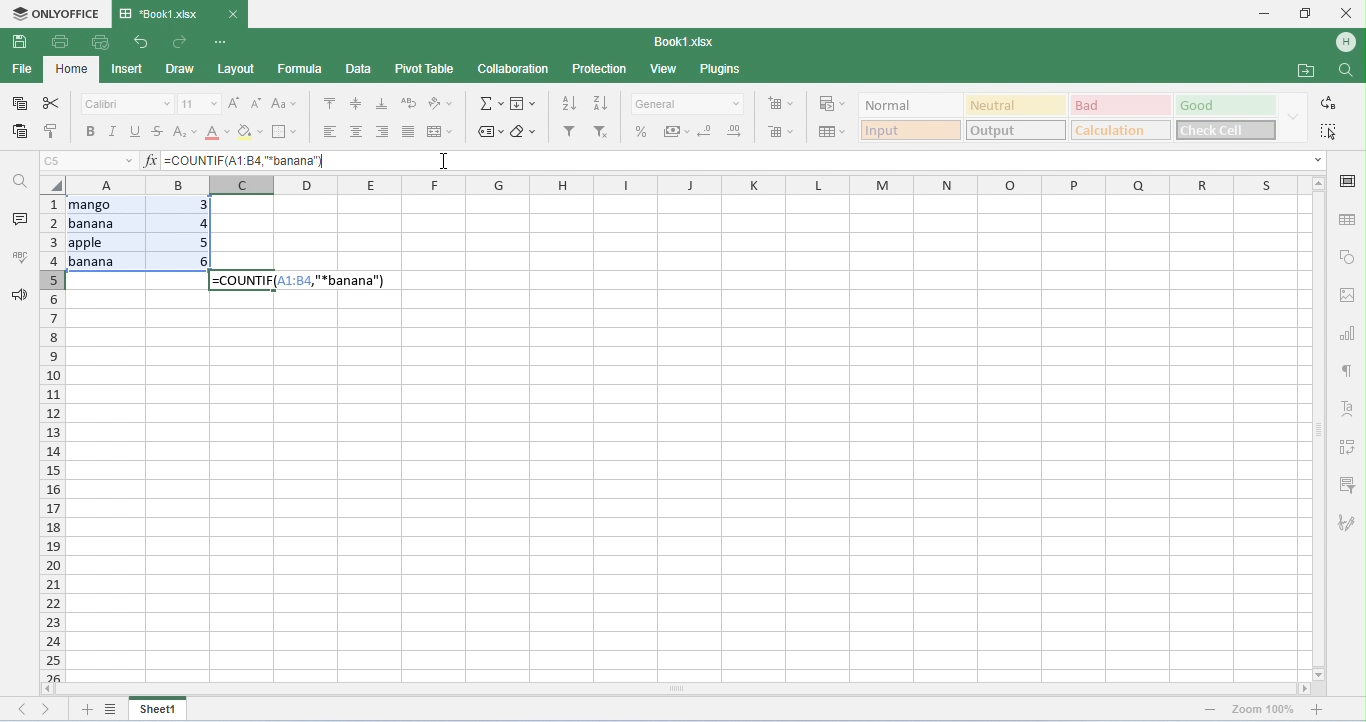 This screenshot has height=722, width=1366. What do you see at coordinates (98, 42) in the screenshot?
I see `quick print` at bounding box center [98, 42].